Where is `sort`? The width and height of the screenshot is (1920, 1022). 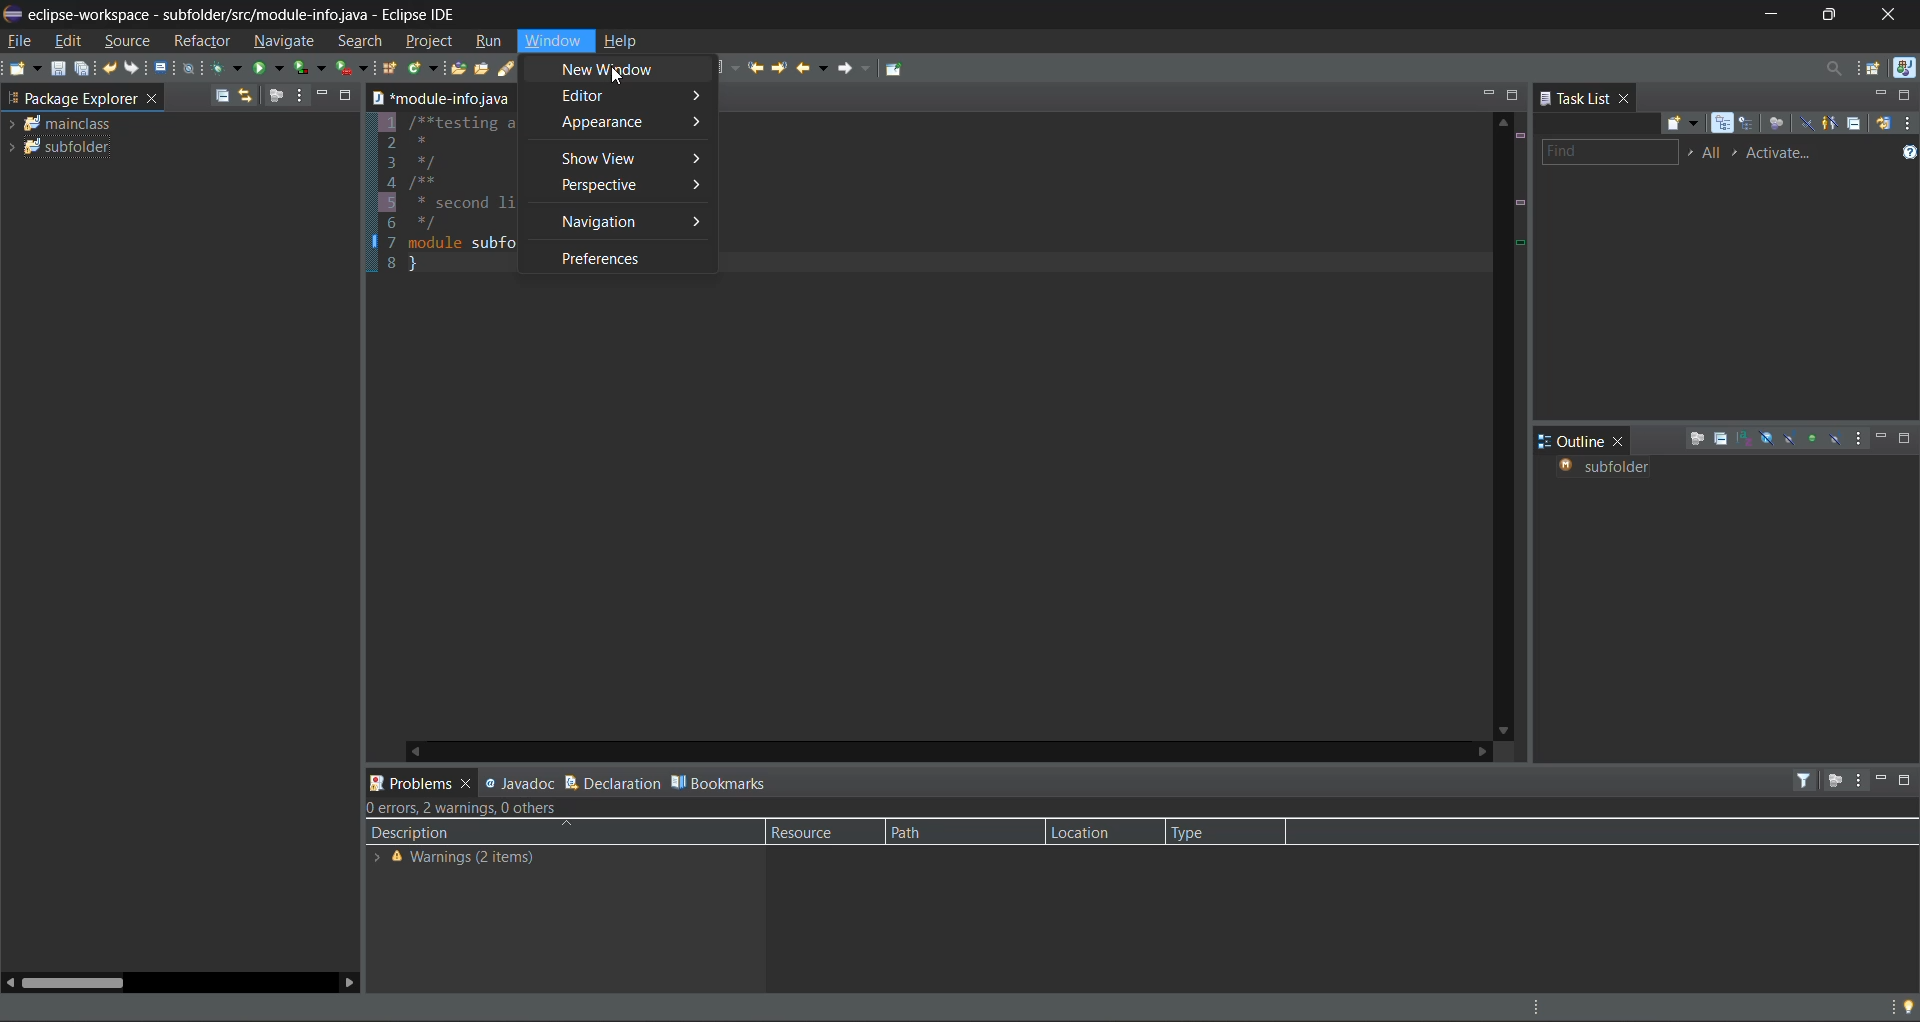
sort is located at coordinates (1747, 438).